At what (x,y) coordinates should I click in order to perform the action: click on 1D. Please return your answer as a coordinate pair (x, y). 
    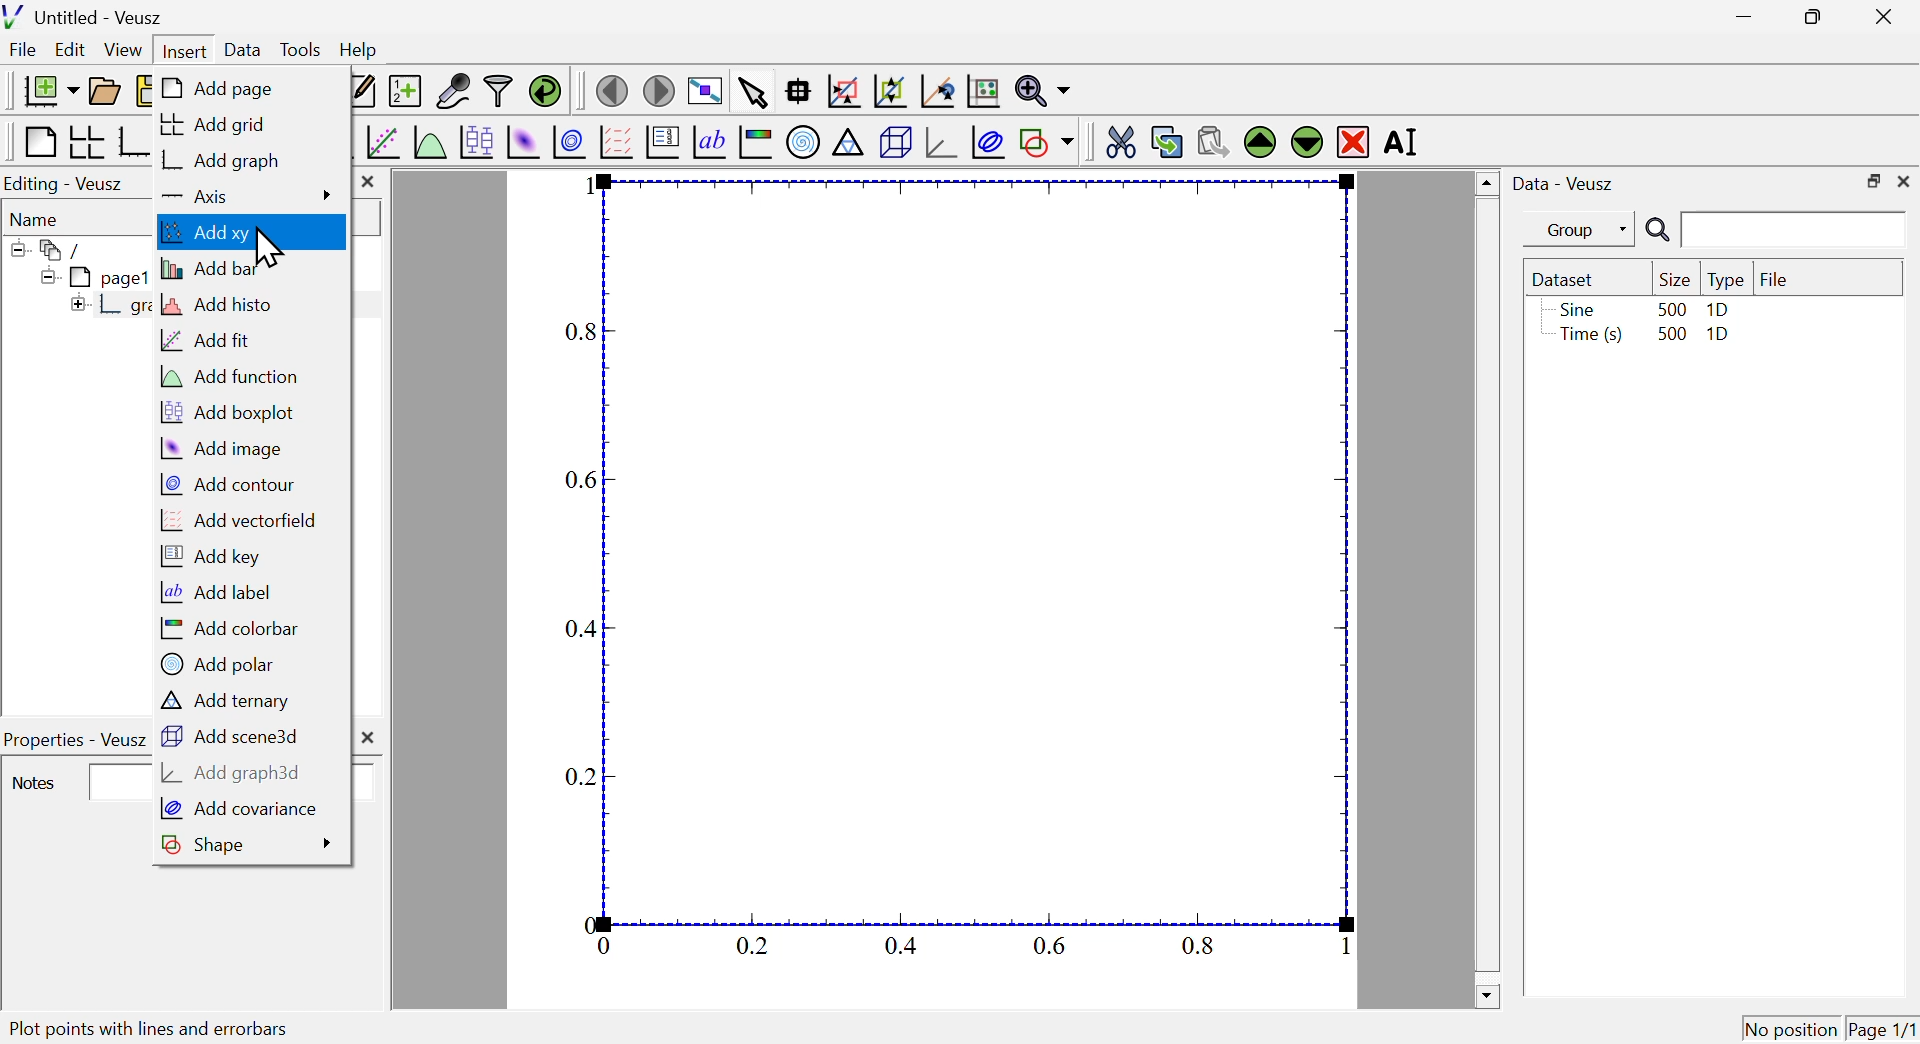
    Looking at the image, I should click on (1718, 310).